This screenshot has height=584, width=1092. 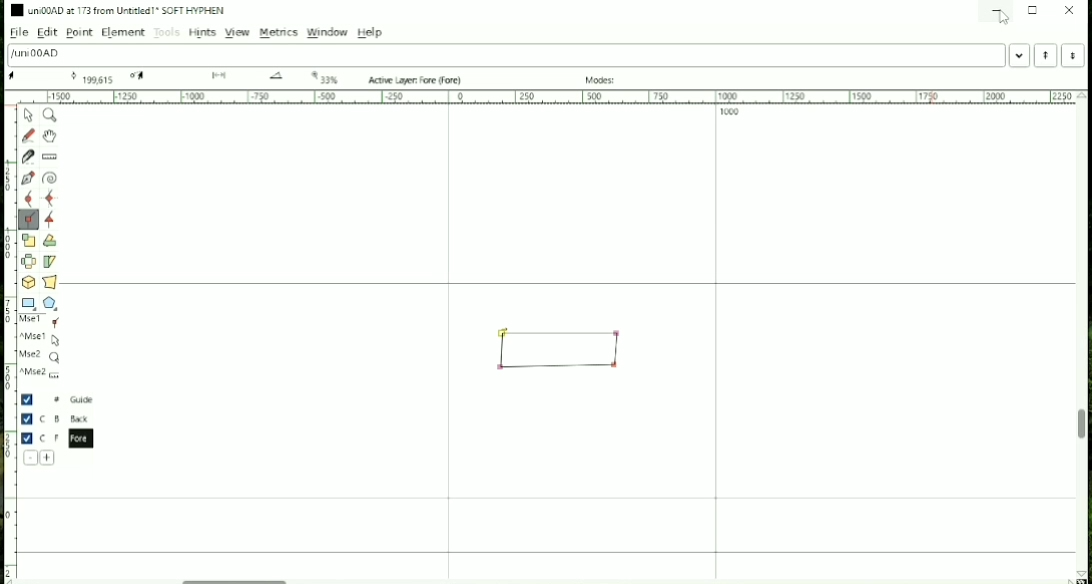 What do you see at coordinates (28, 198) in the screenshot?
I see `Add a curve point` at bounding box center [28, 198].